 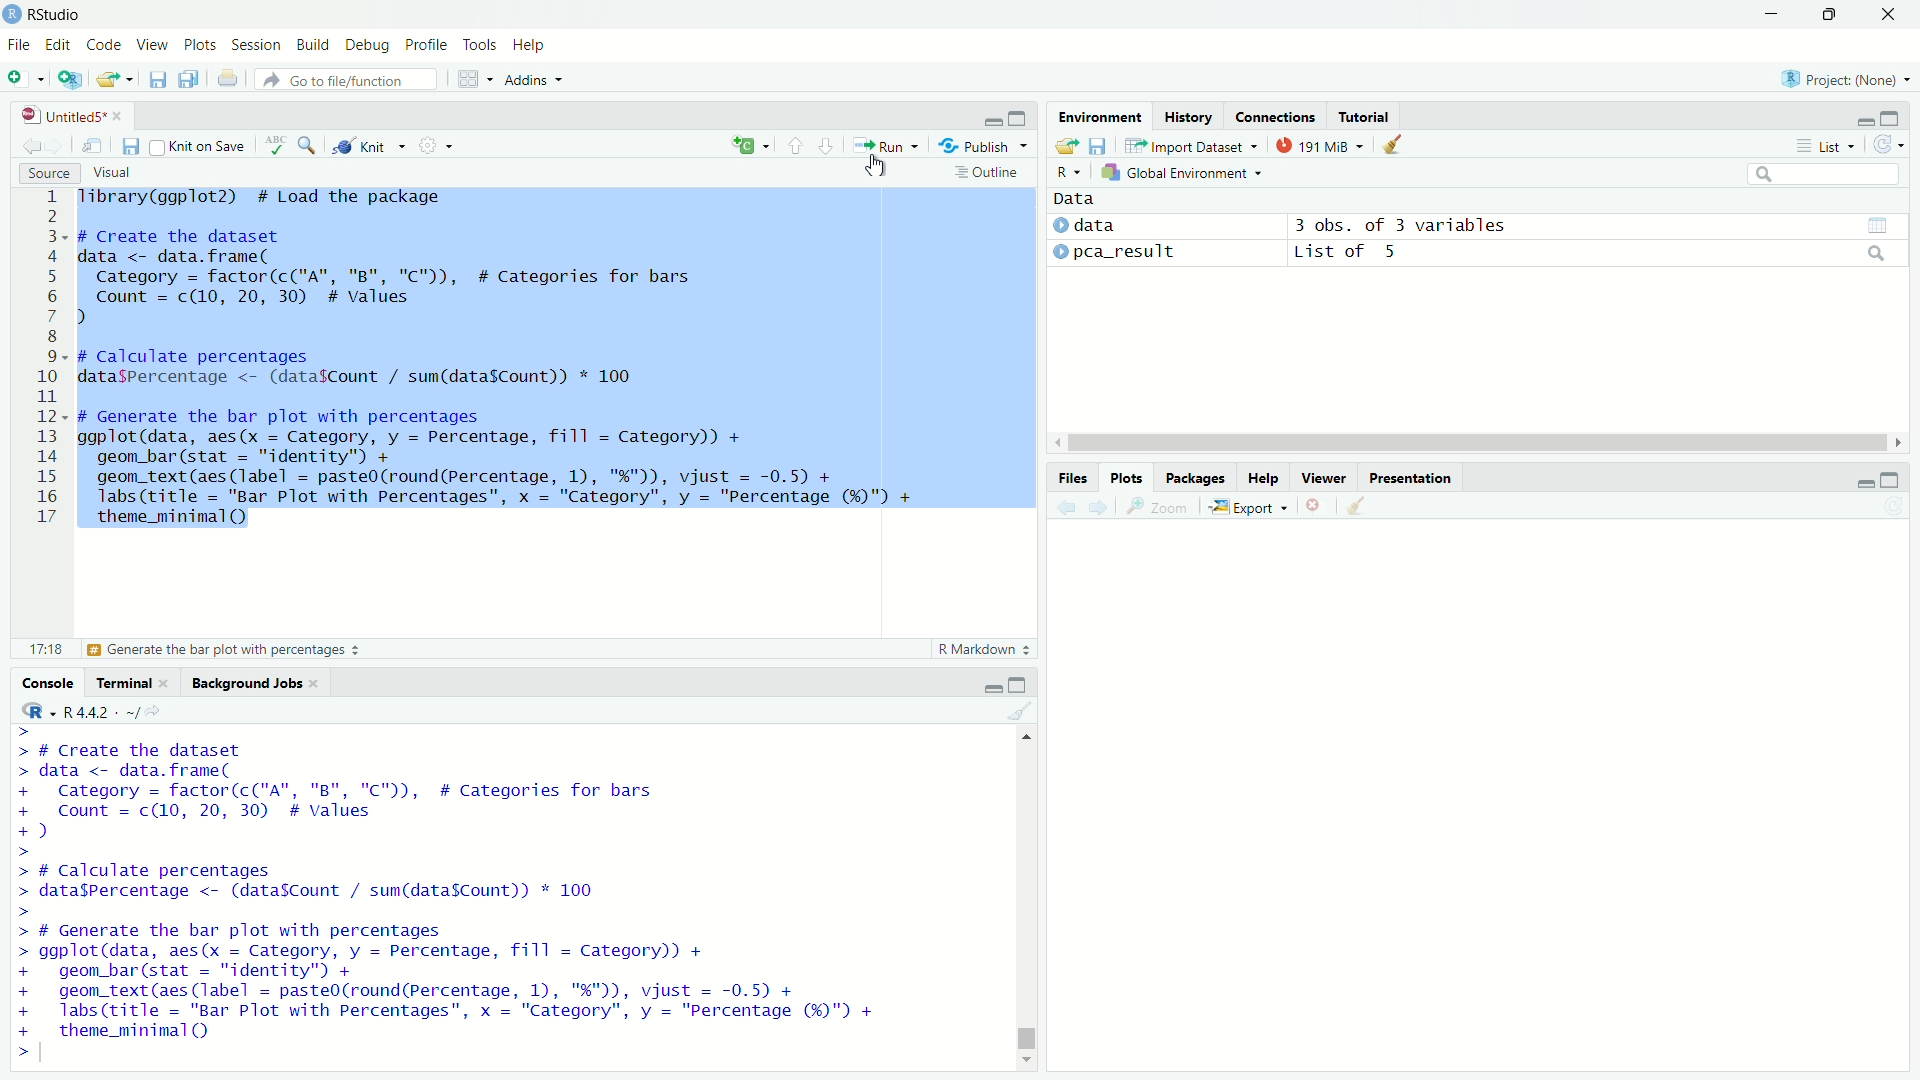 I want to click on background jobs, so click(x=253, y=683).